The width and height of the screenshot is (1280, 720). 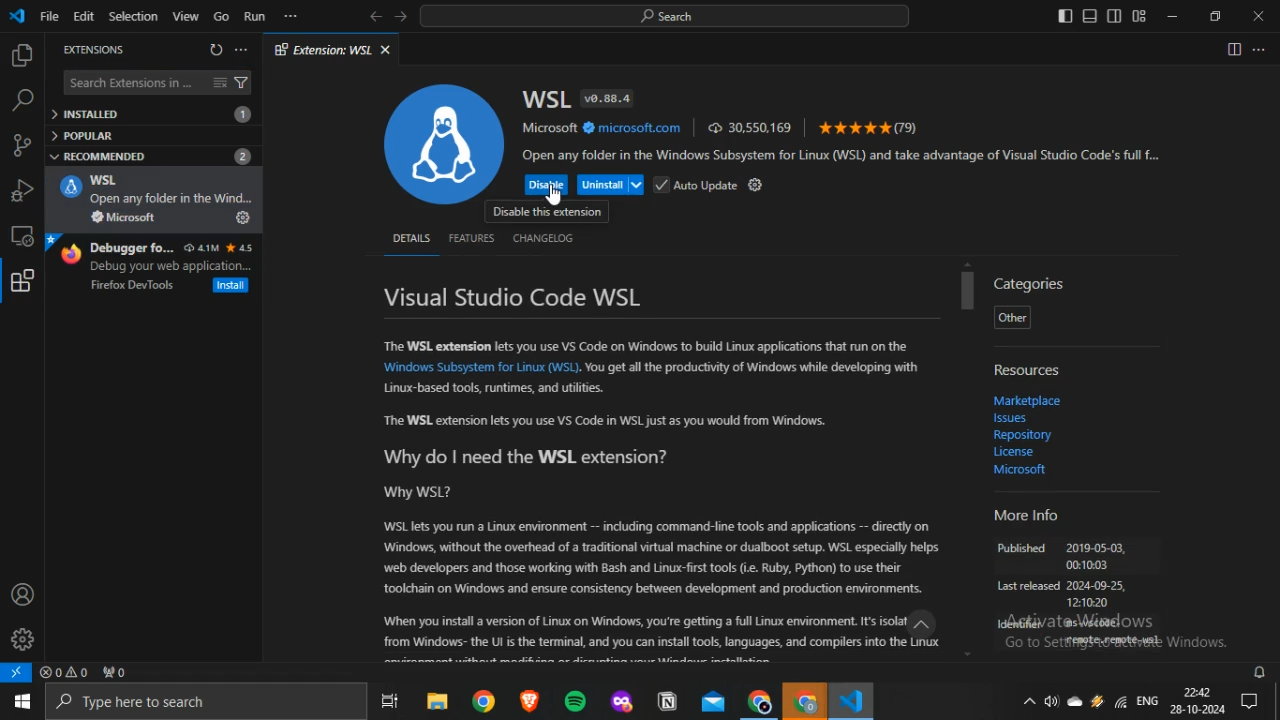 What do you see at coordinates (644, 348) in the screenshot?
I see `The WSL extension lets you use VS Code on Windows to build Linux applications that run on the` at bounding box center [644, 348].